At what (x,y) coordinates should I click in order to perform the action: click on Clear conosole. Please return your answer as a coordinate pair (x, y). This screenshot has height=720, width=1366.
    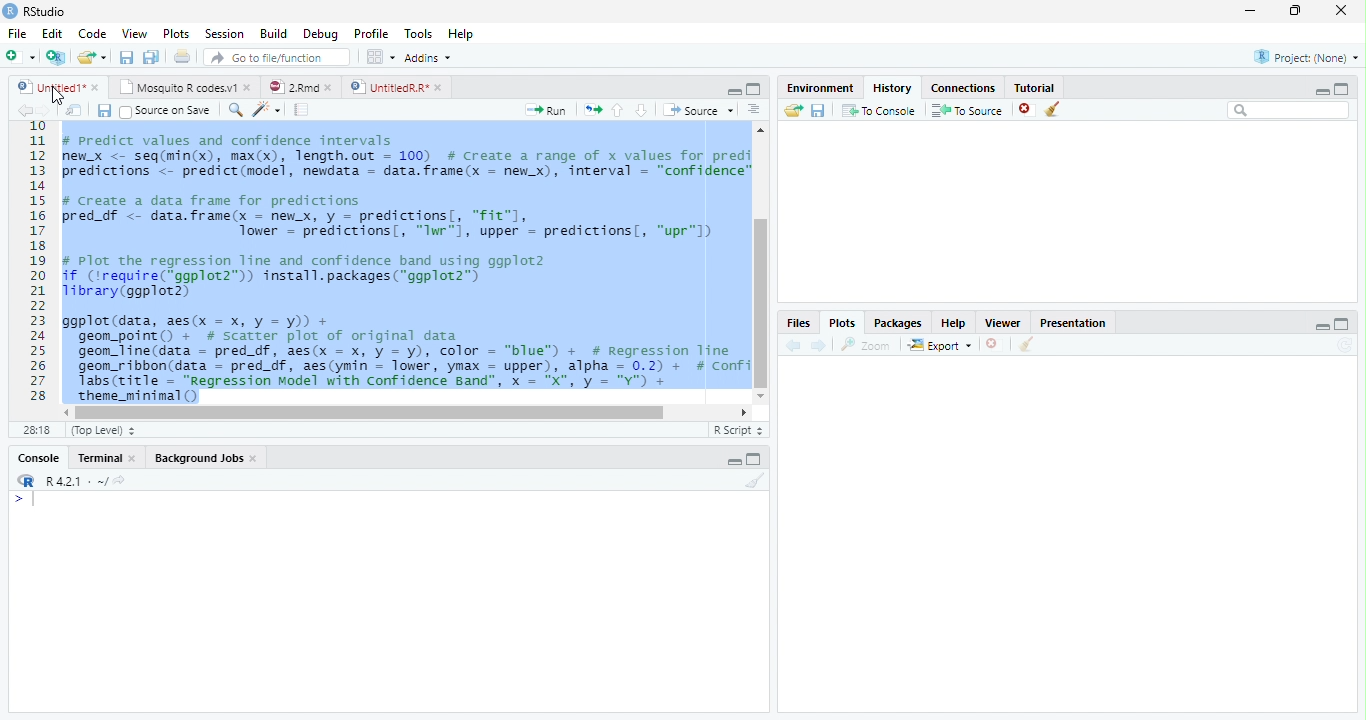
    Looking at the image, I should click on (1029, 344).